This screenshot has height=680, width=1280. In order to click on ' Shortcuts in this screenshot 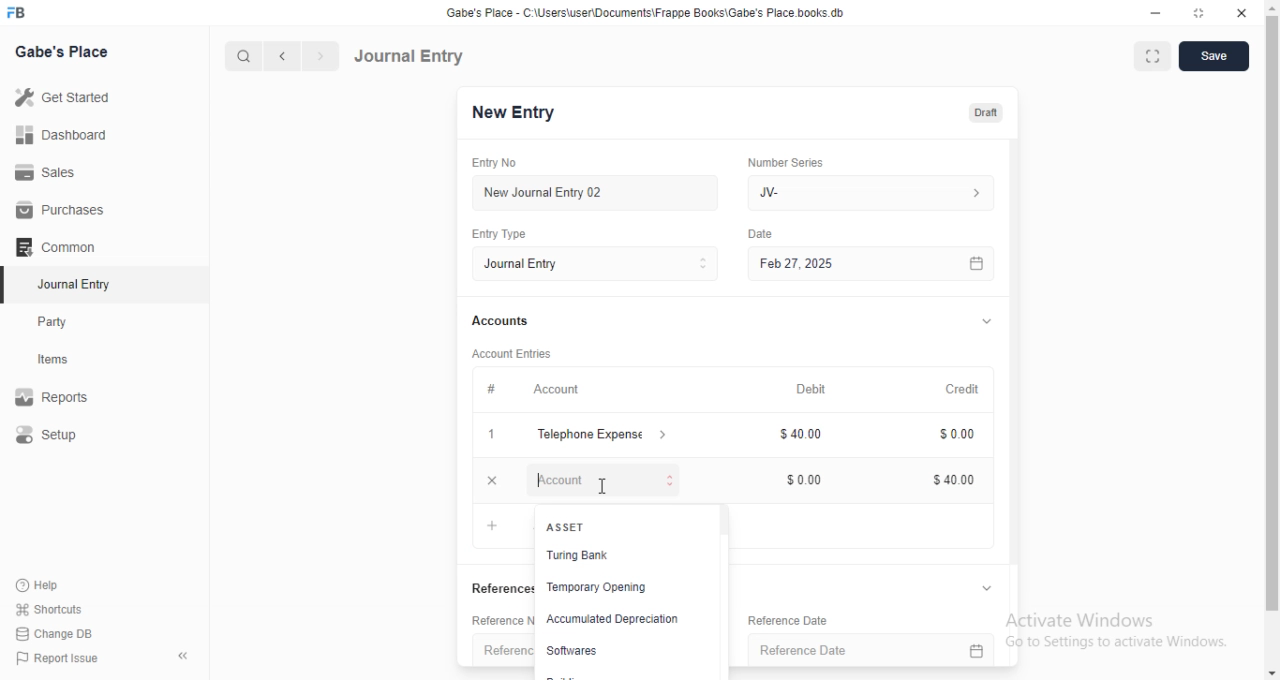, I will do `click(50, 608)`.